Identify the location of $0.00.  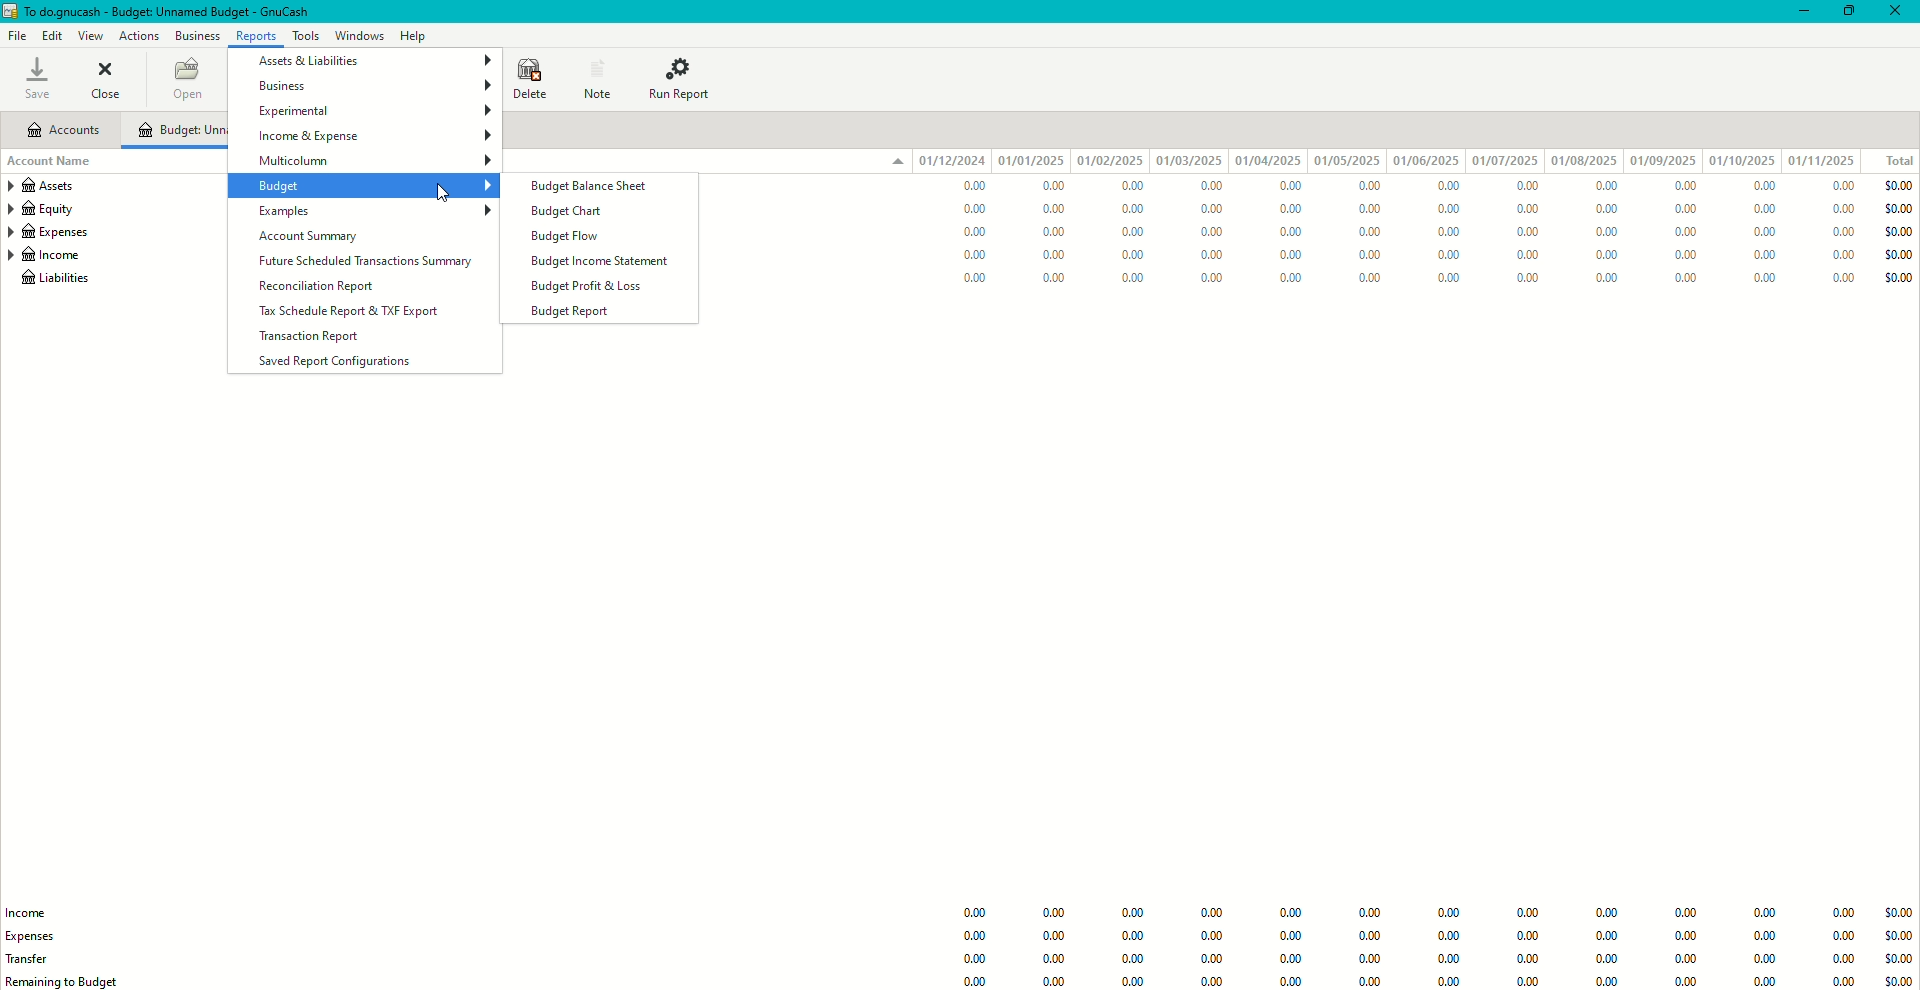
(1899, 276).